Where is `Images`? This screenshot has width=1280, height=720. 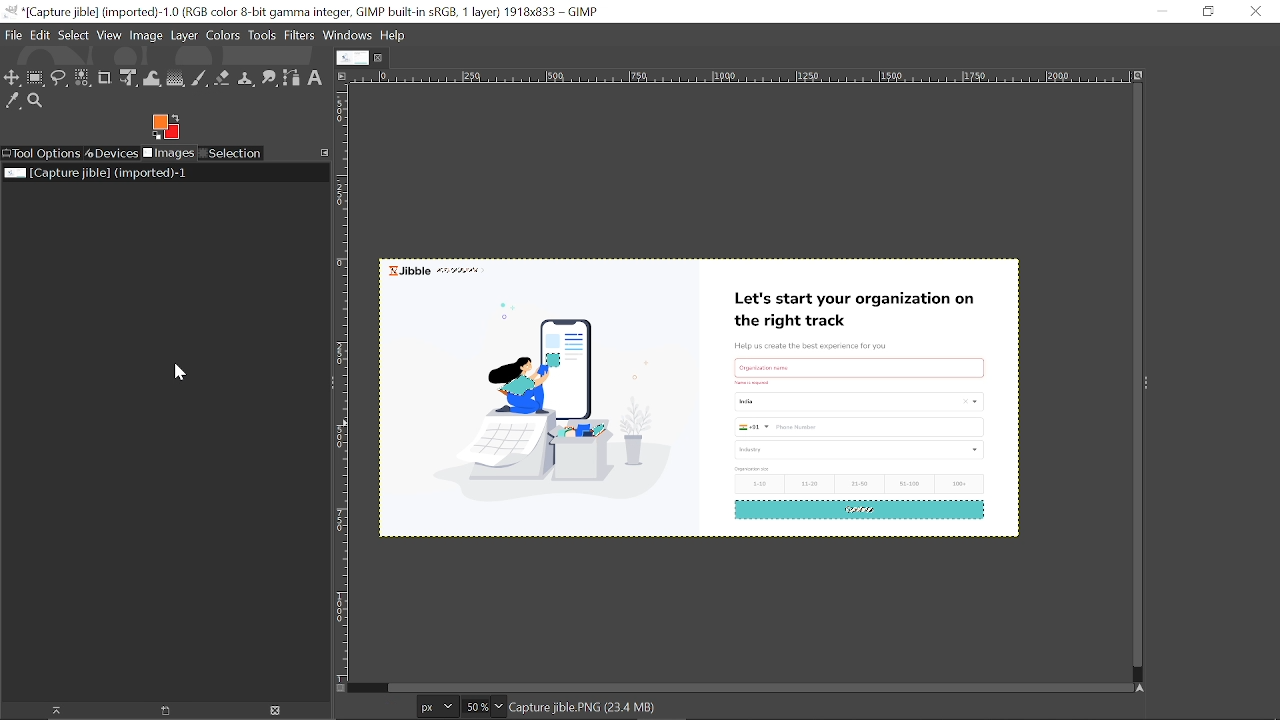
Images is located at coordinates (168, 154).